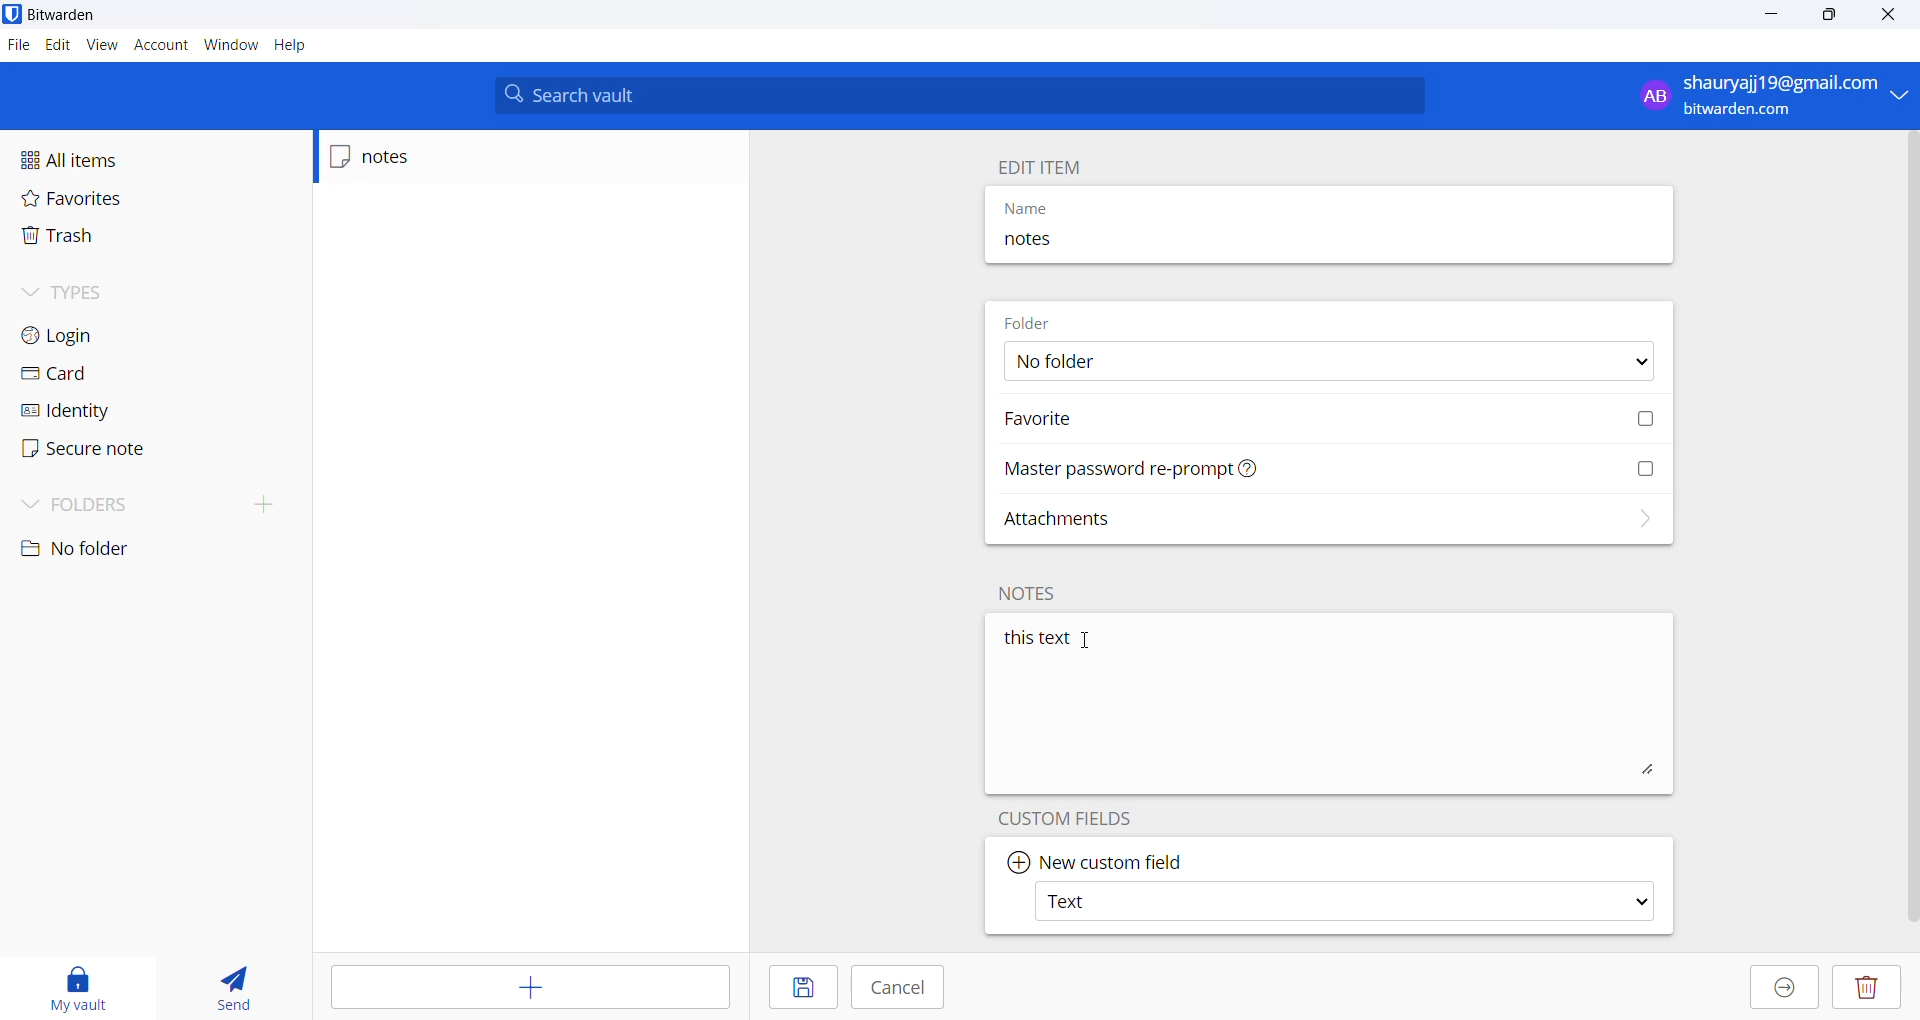 The image size is (1920, 1020). Describe the element at coordinates (97, 549) in the screenshot. I see `no folder` at that location.